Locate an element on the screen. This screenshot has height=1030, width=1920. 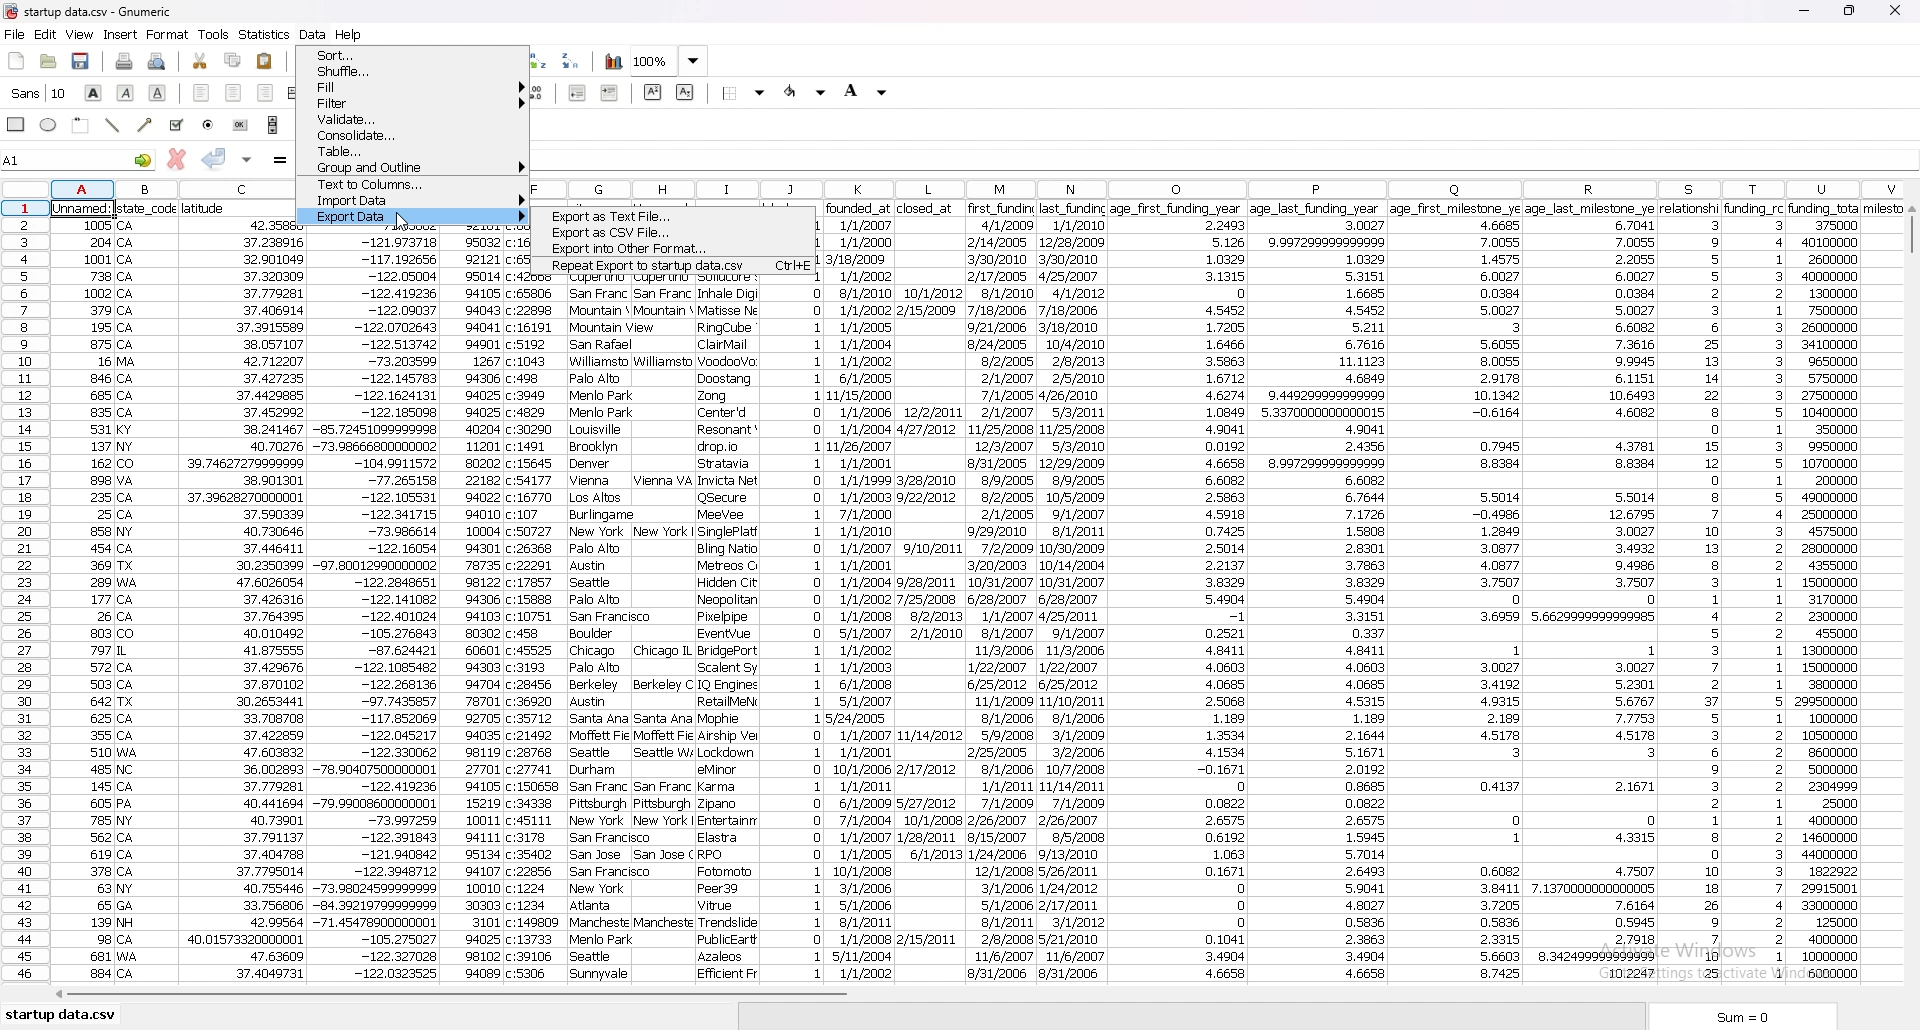
cursor is located at coordinates (406, 220).